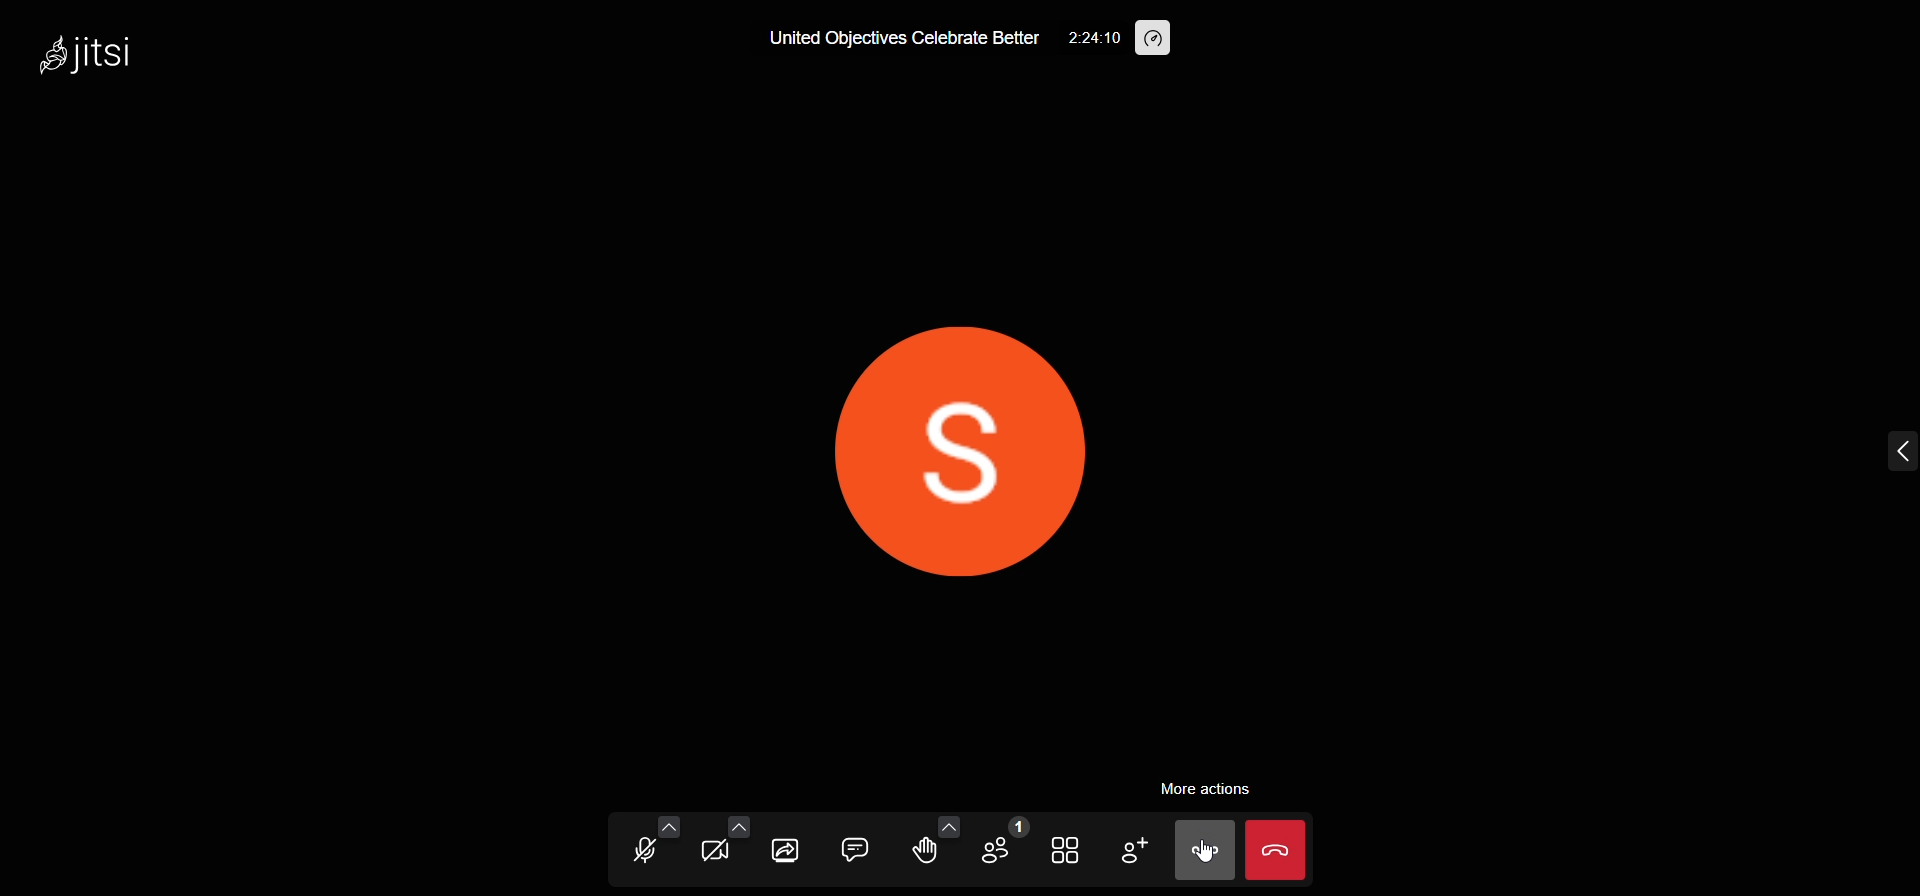  I want to click on cursor, so click(1217, 863).